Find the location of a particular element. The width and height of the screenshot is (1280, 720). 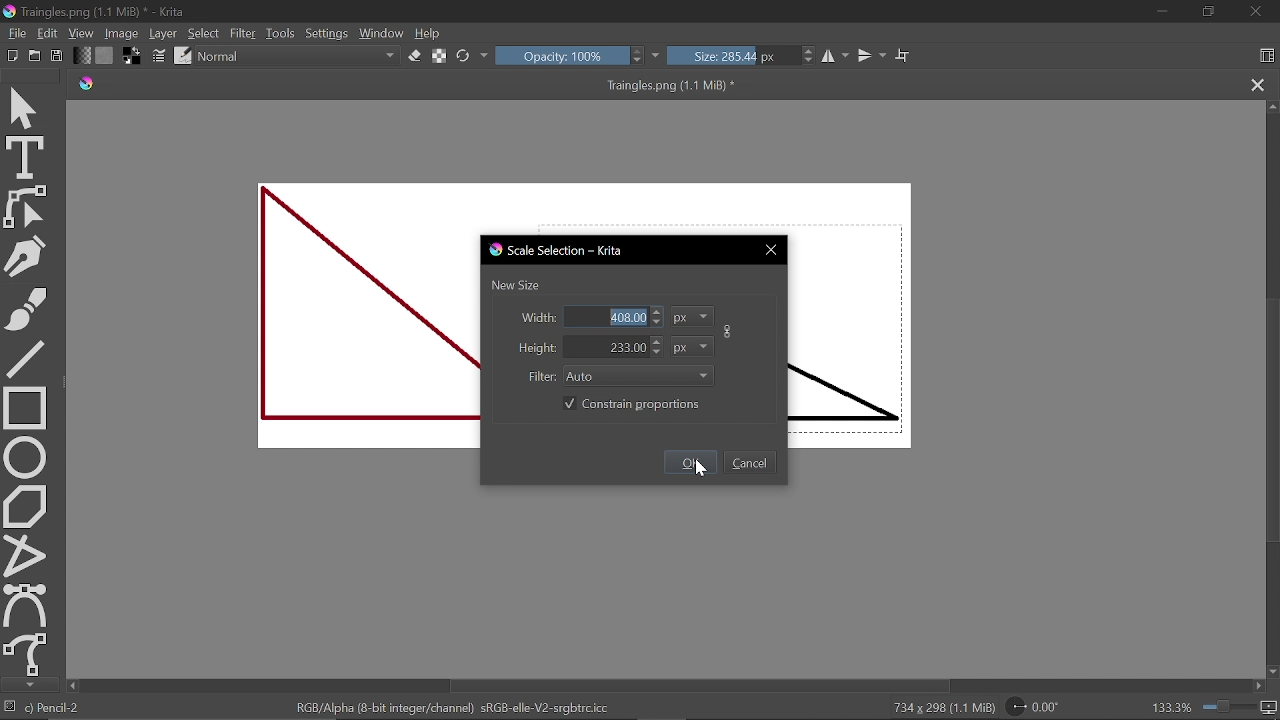

Edit shapes tool is located at coordinates (26, 206).